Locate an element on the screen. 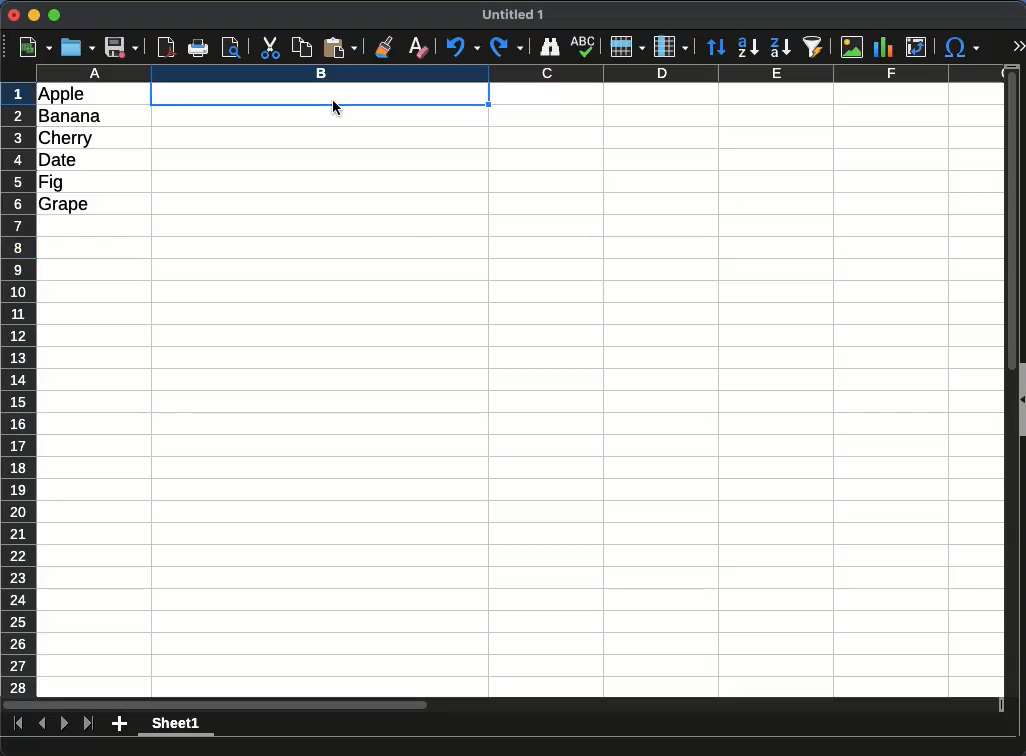  pivot table is located at coordinates (916, 47).